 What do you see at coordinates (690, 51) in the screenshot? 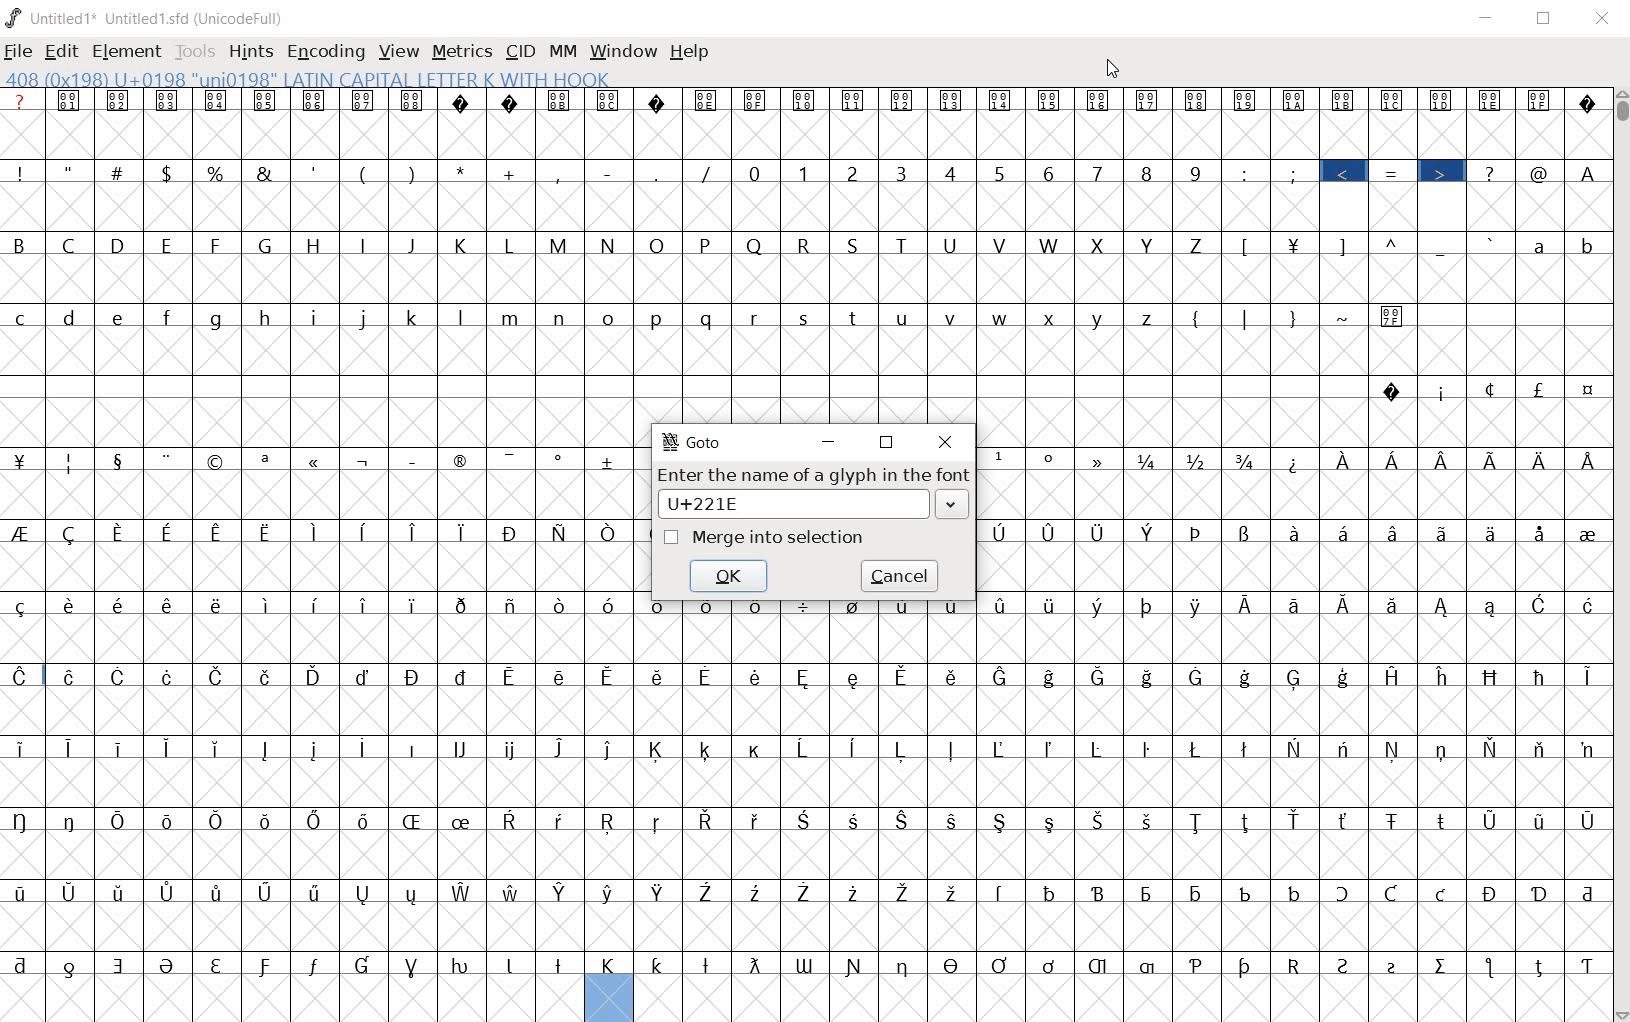
I see `help` at bounding box center [690, 51].